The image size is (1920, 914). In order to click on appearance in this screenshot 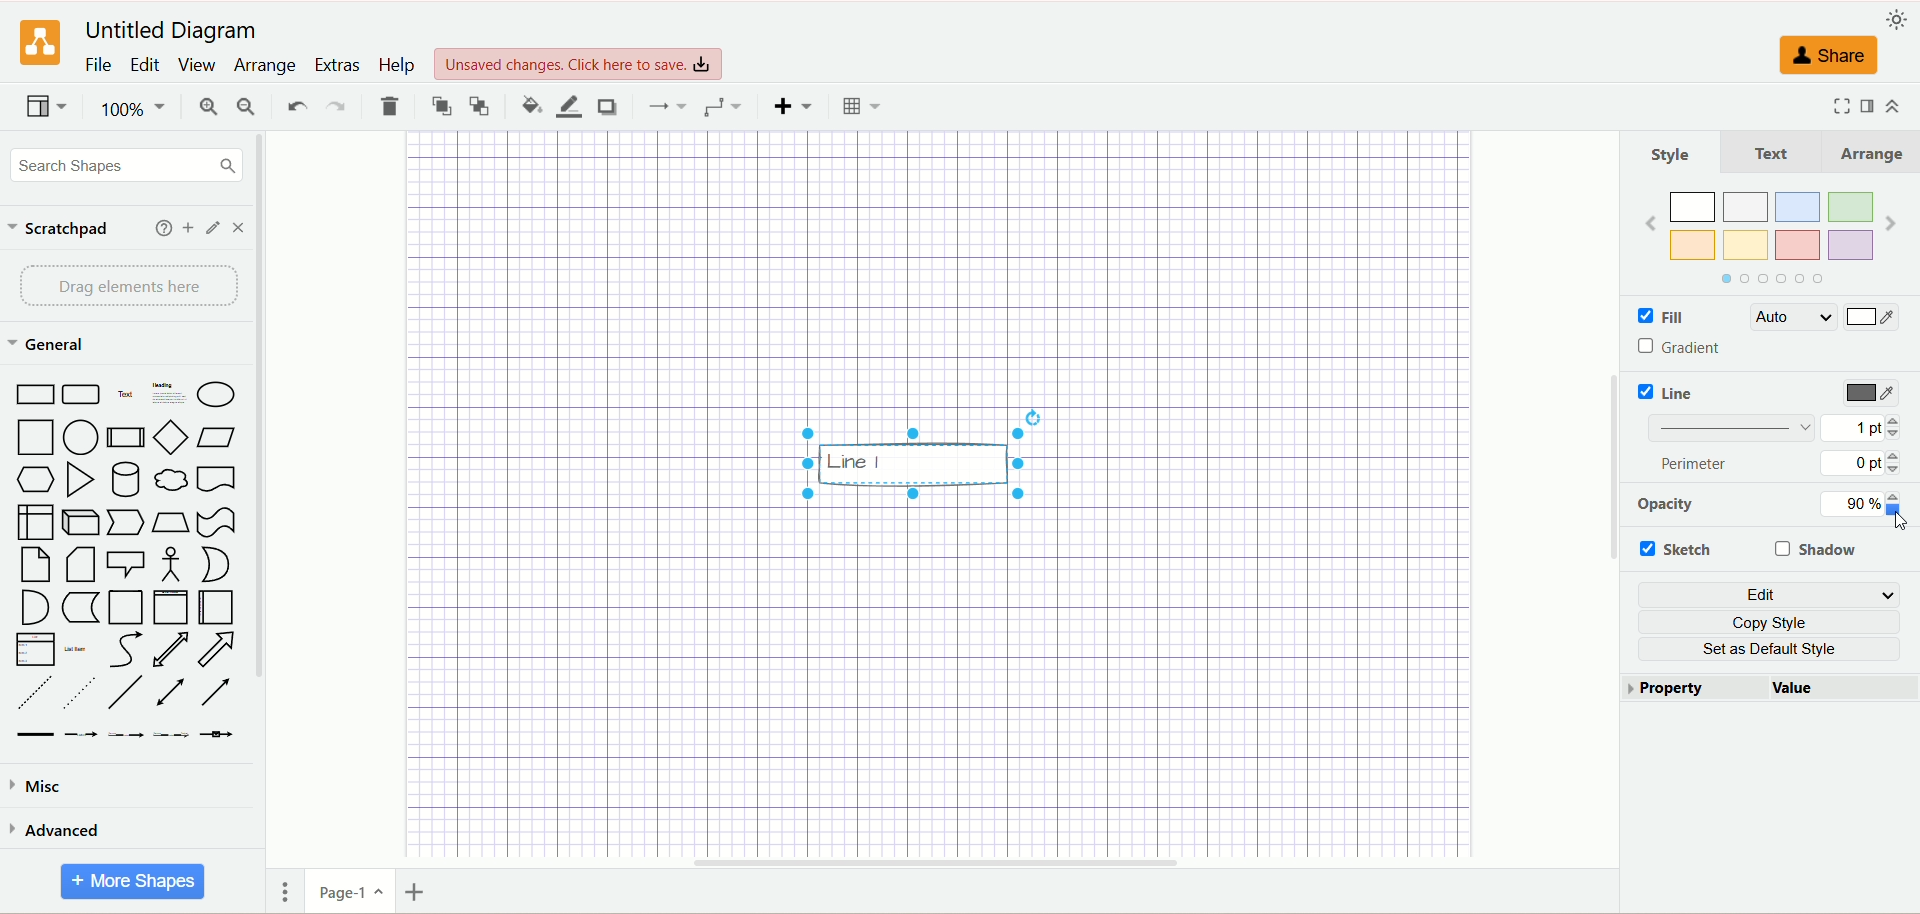, I will do `click(1895, 19)`.